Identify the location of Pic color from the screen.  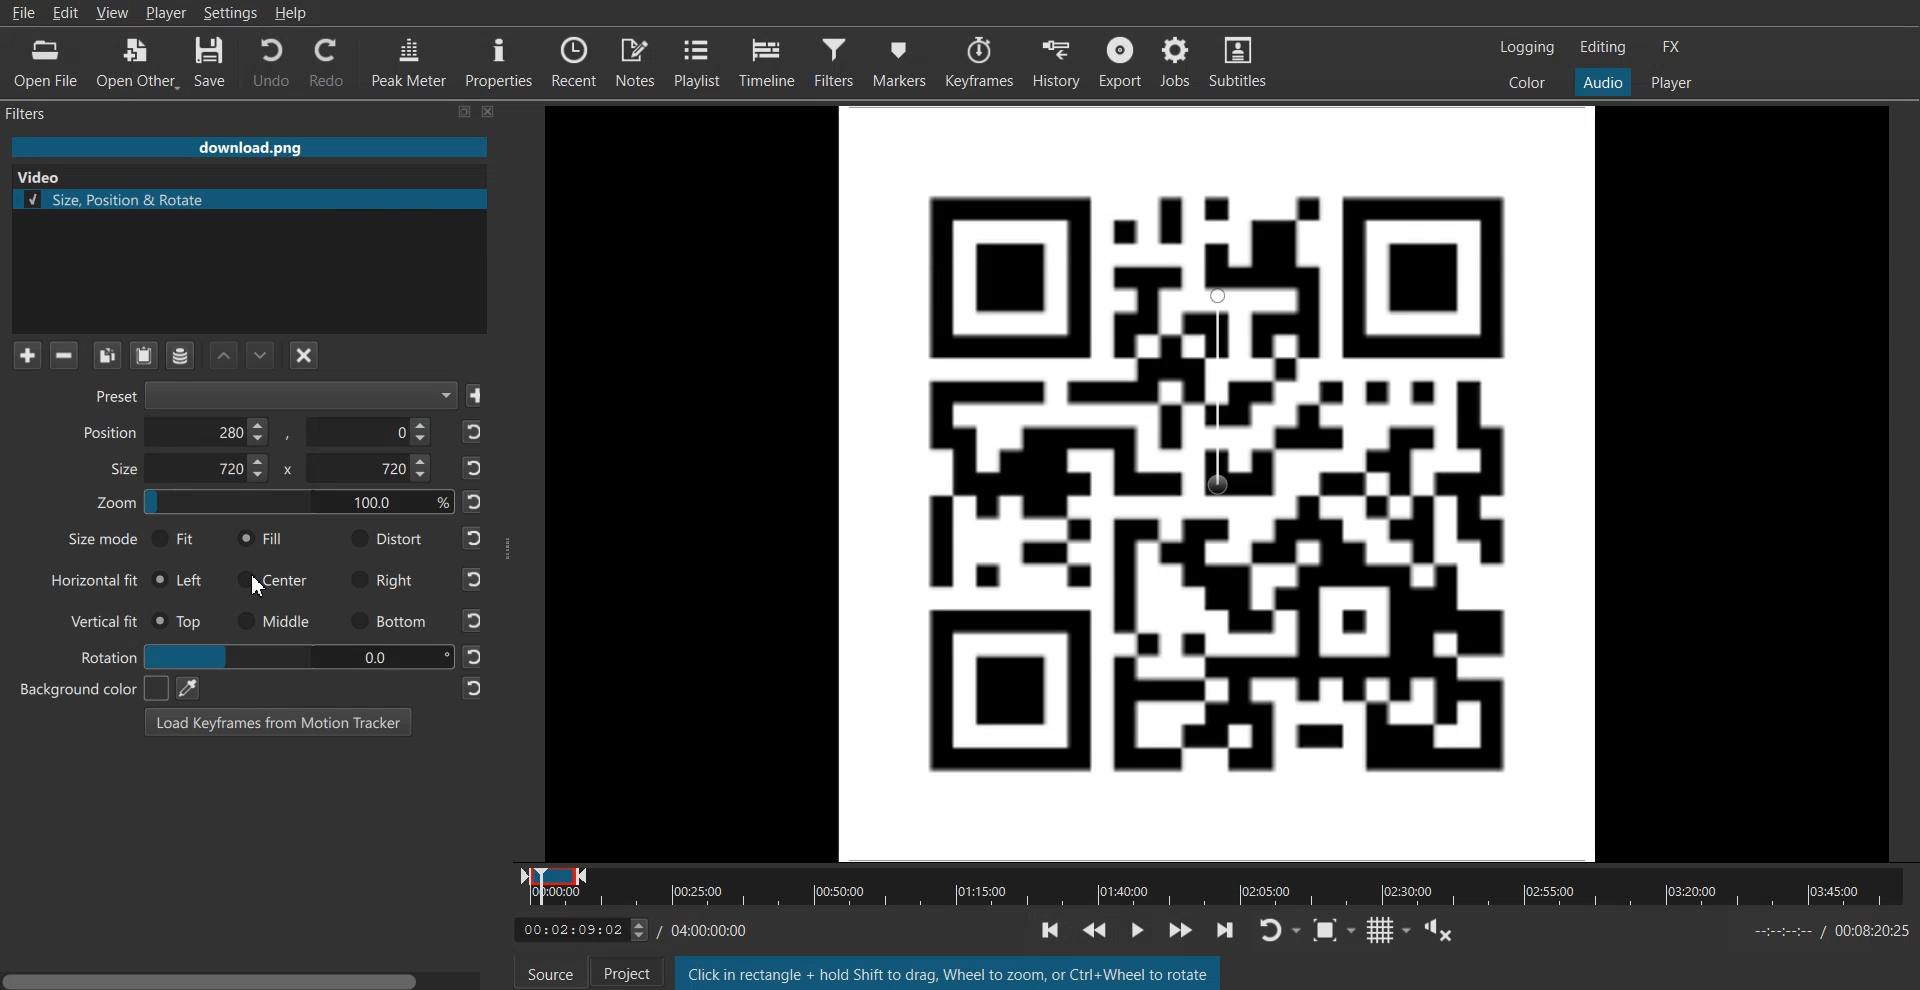
(187, 687).